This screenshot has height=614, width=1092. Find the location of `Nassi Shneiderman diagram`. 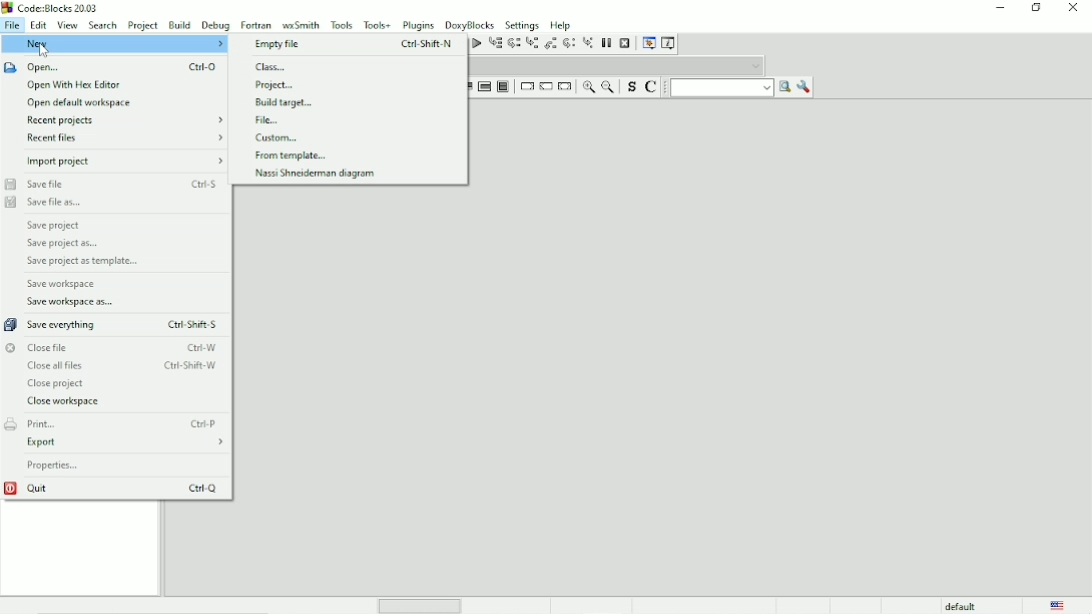

Nassi Shneiderman diagram is located at coordinates (315, 174).